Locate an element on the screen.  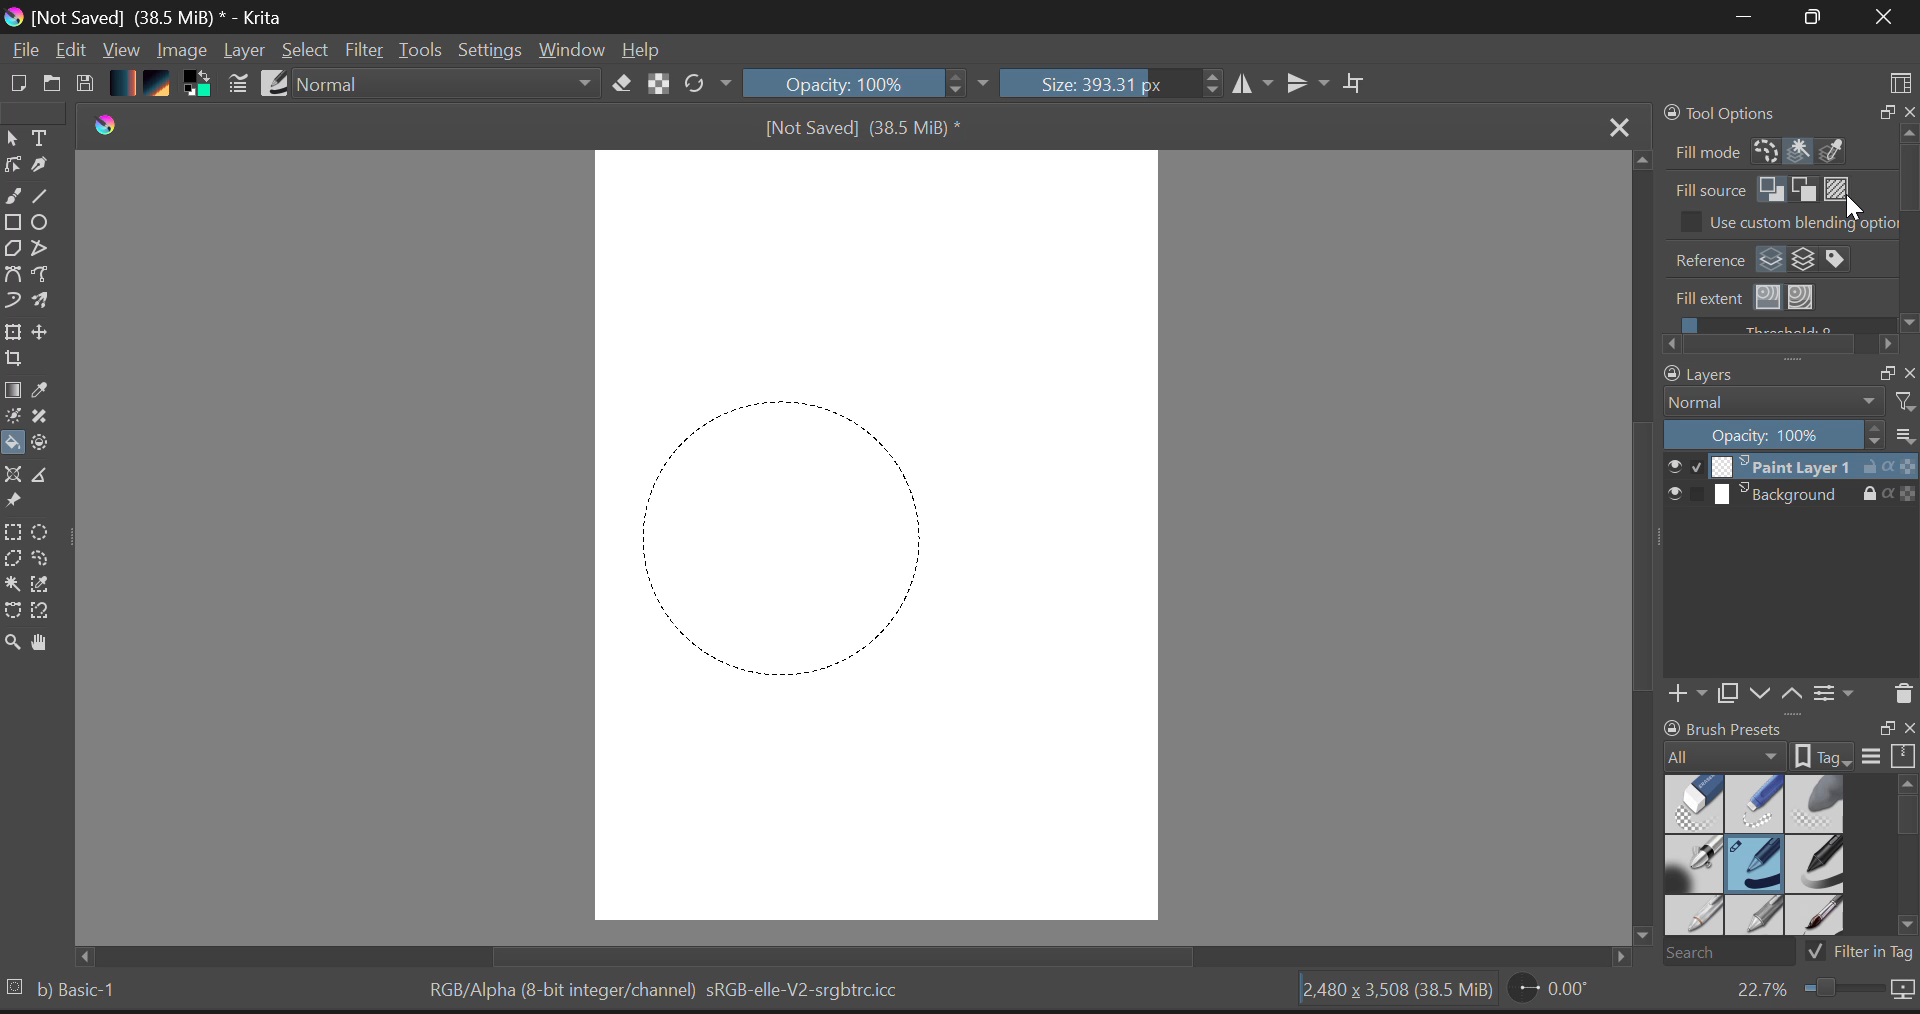
Freehand Path Tool is located at coordinates (46, 275).